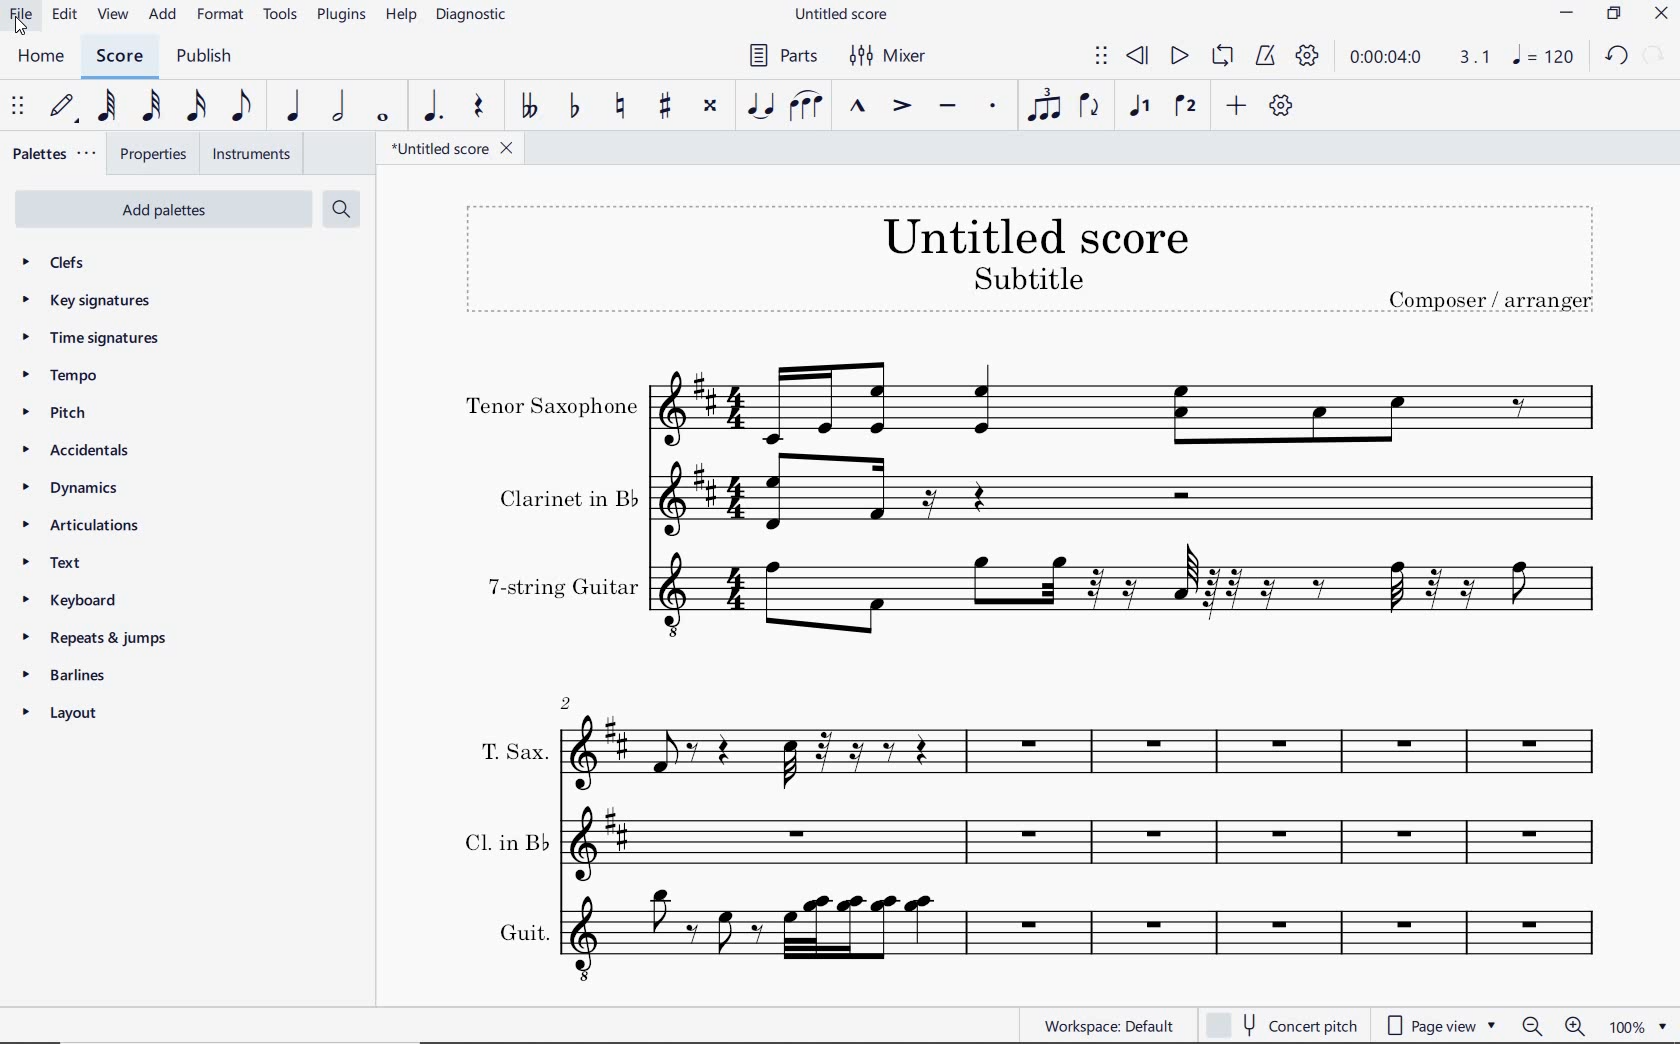 The height and width of the screenshot is (1044, 1680). What do you see at coordinates (294, 107) in the screenshot?
I see `QUARTER NOTE` at bounding box center [294, 107].